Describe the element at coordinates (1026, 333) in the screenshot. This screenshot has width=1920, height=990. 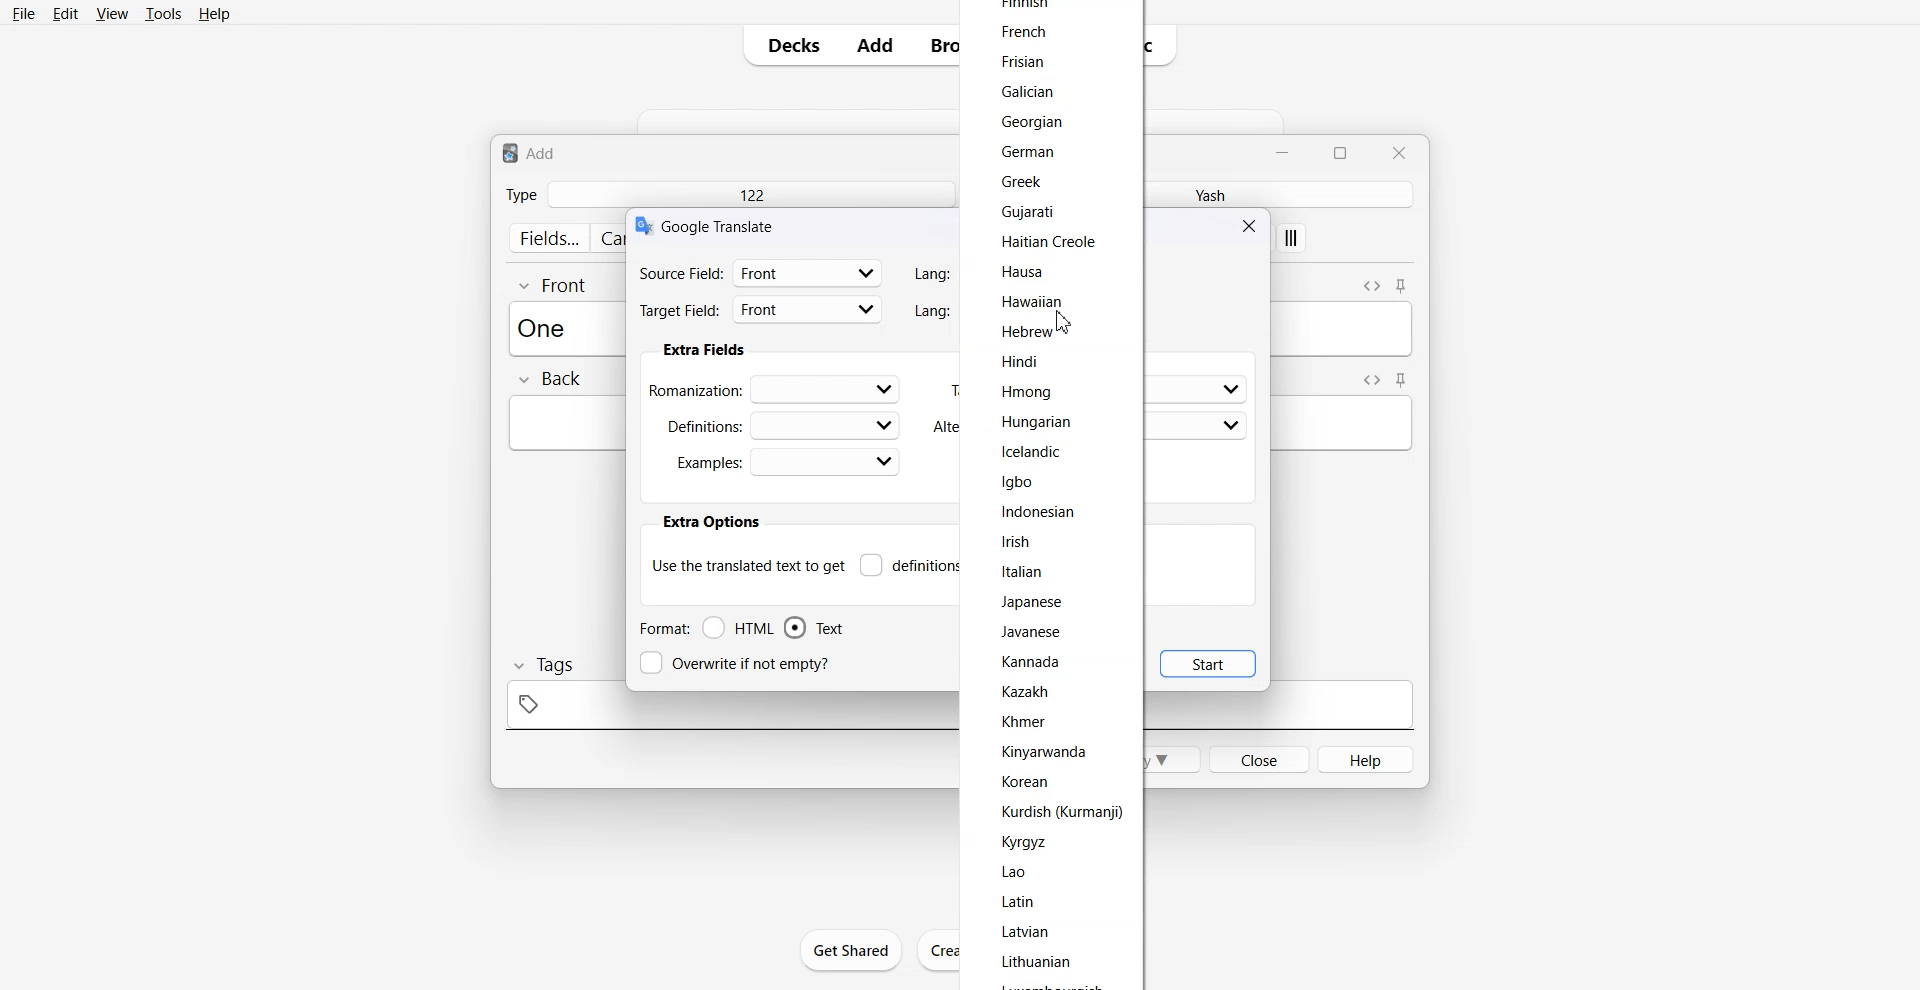
I see `Hebrew` at that location.